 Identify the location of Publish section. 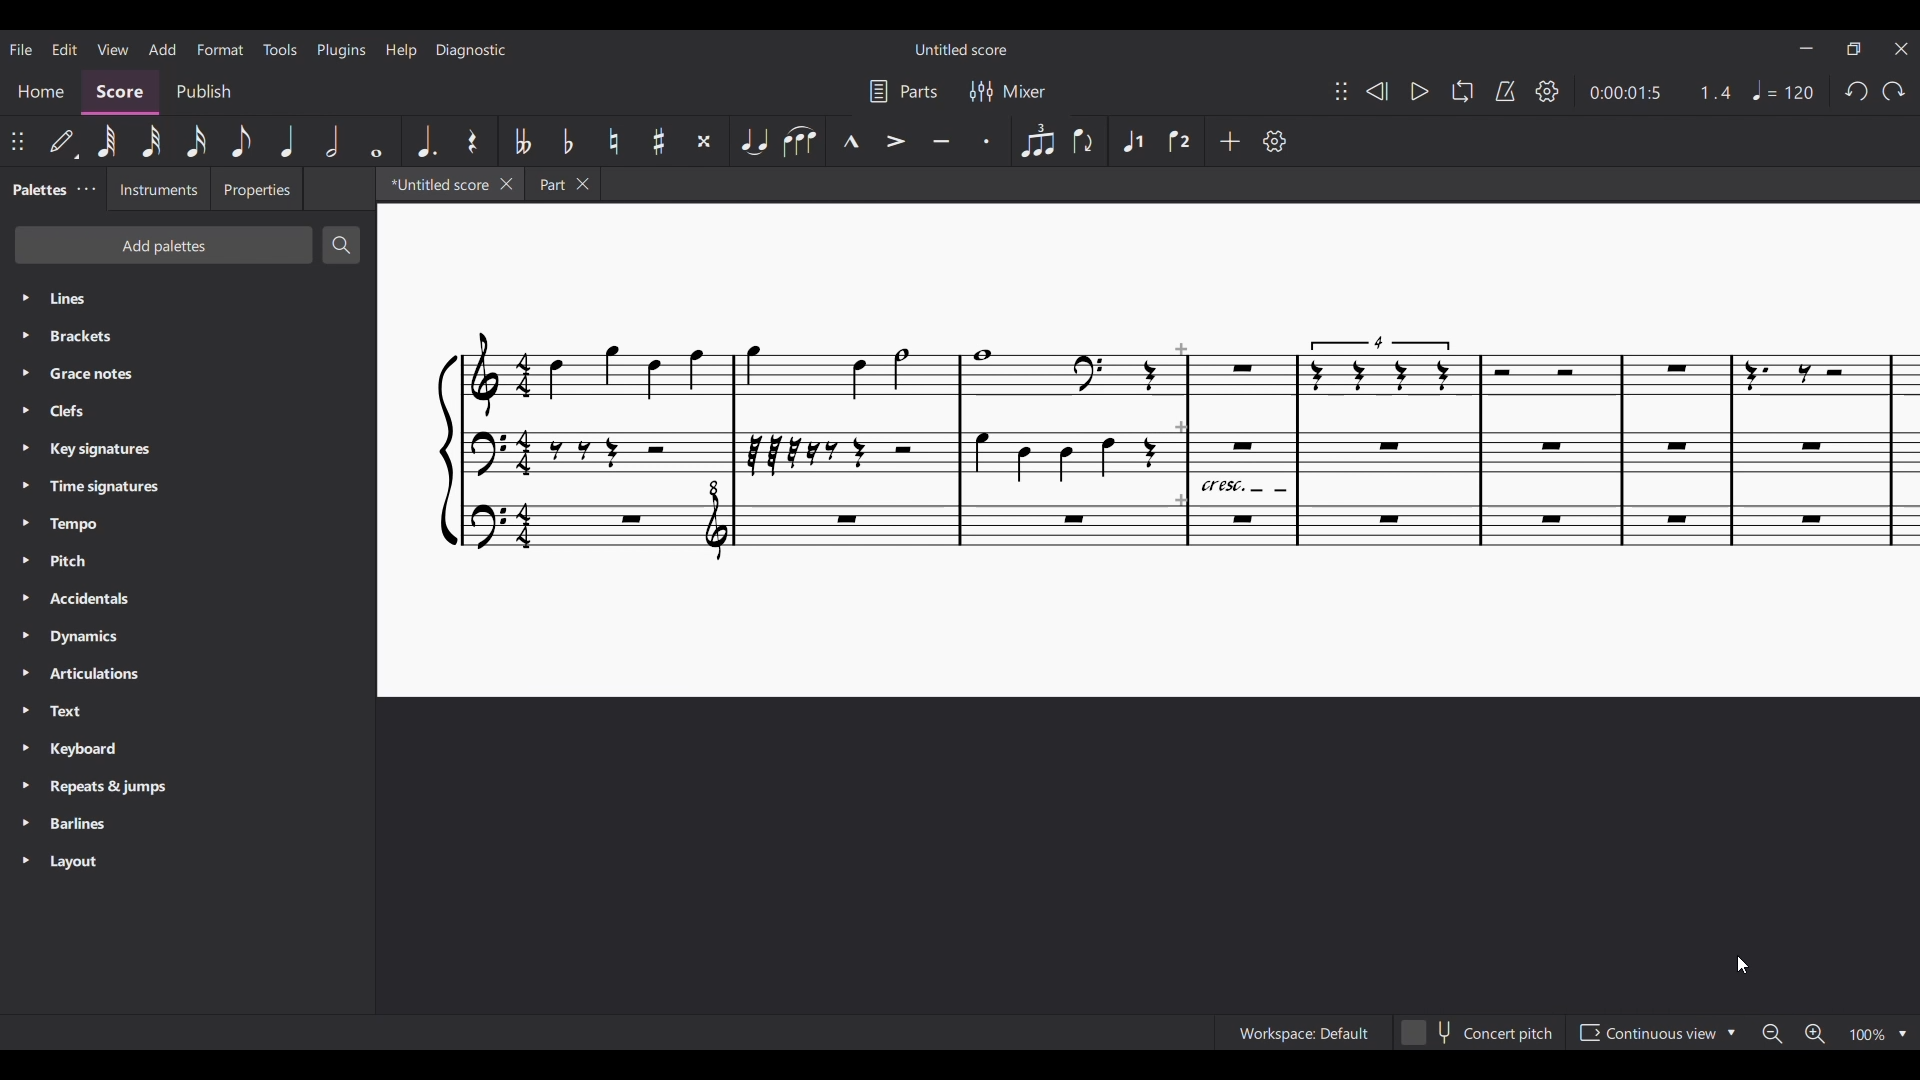
(204, 92).